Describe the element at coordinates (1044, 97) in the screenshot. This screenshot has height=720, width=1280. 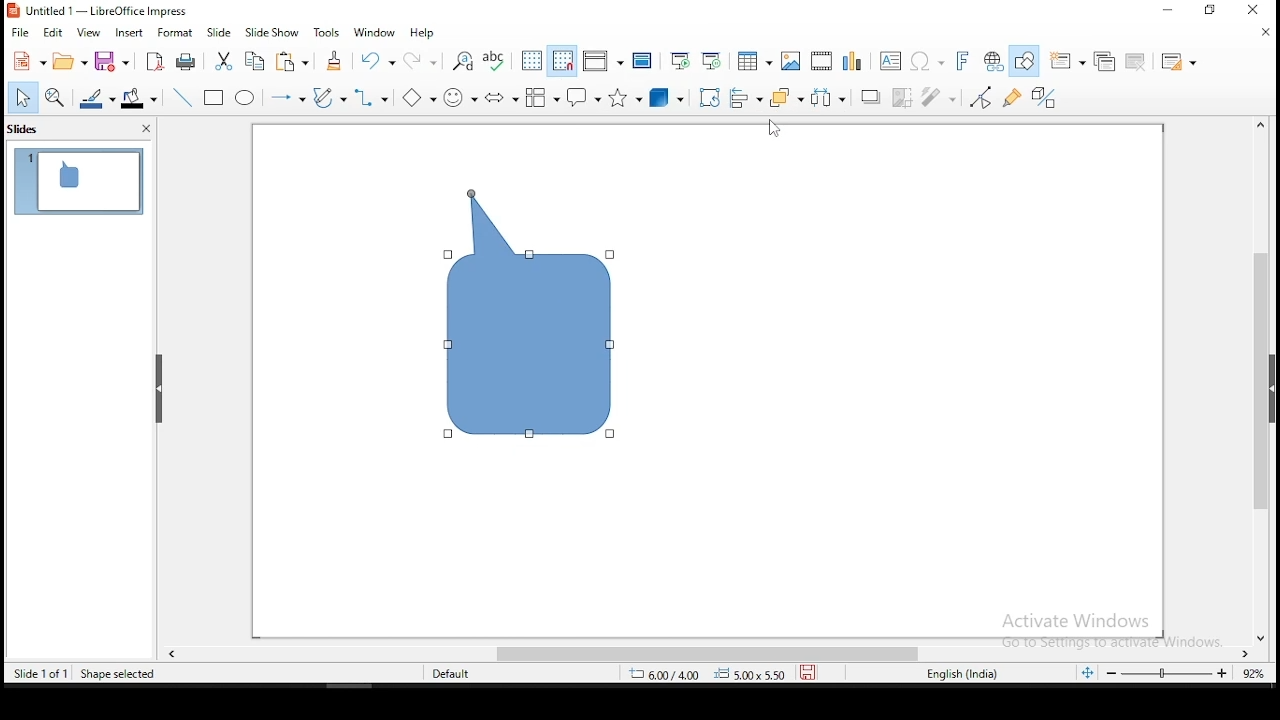
I see `toggle extrusion` at that location.